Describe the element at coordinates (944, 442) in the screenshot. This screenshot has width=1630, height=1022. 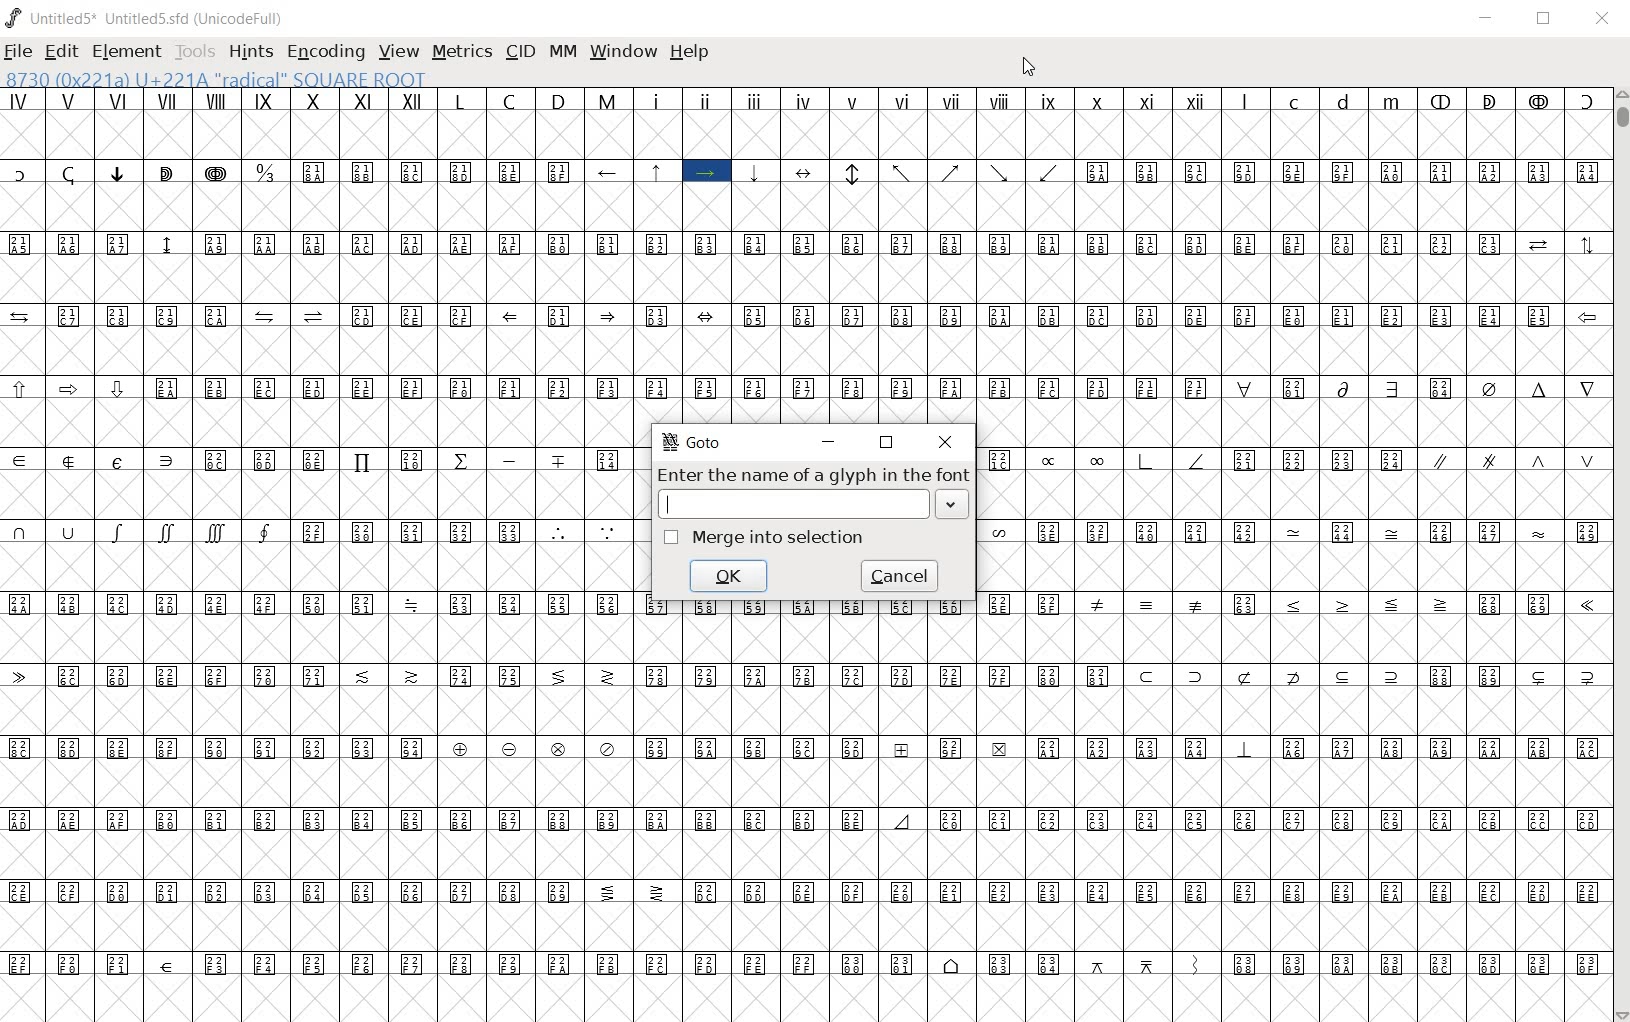
I see `CLOSE` at that location.